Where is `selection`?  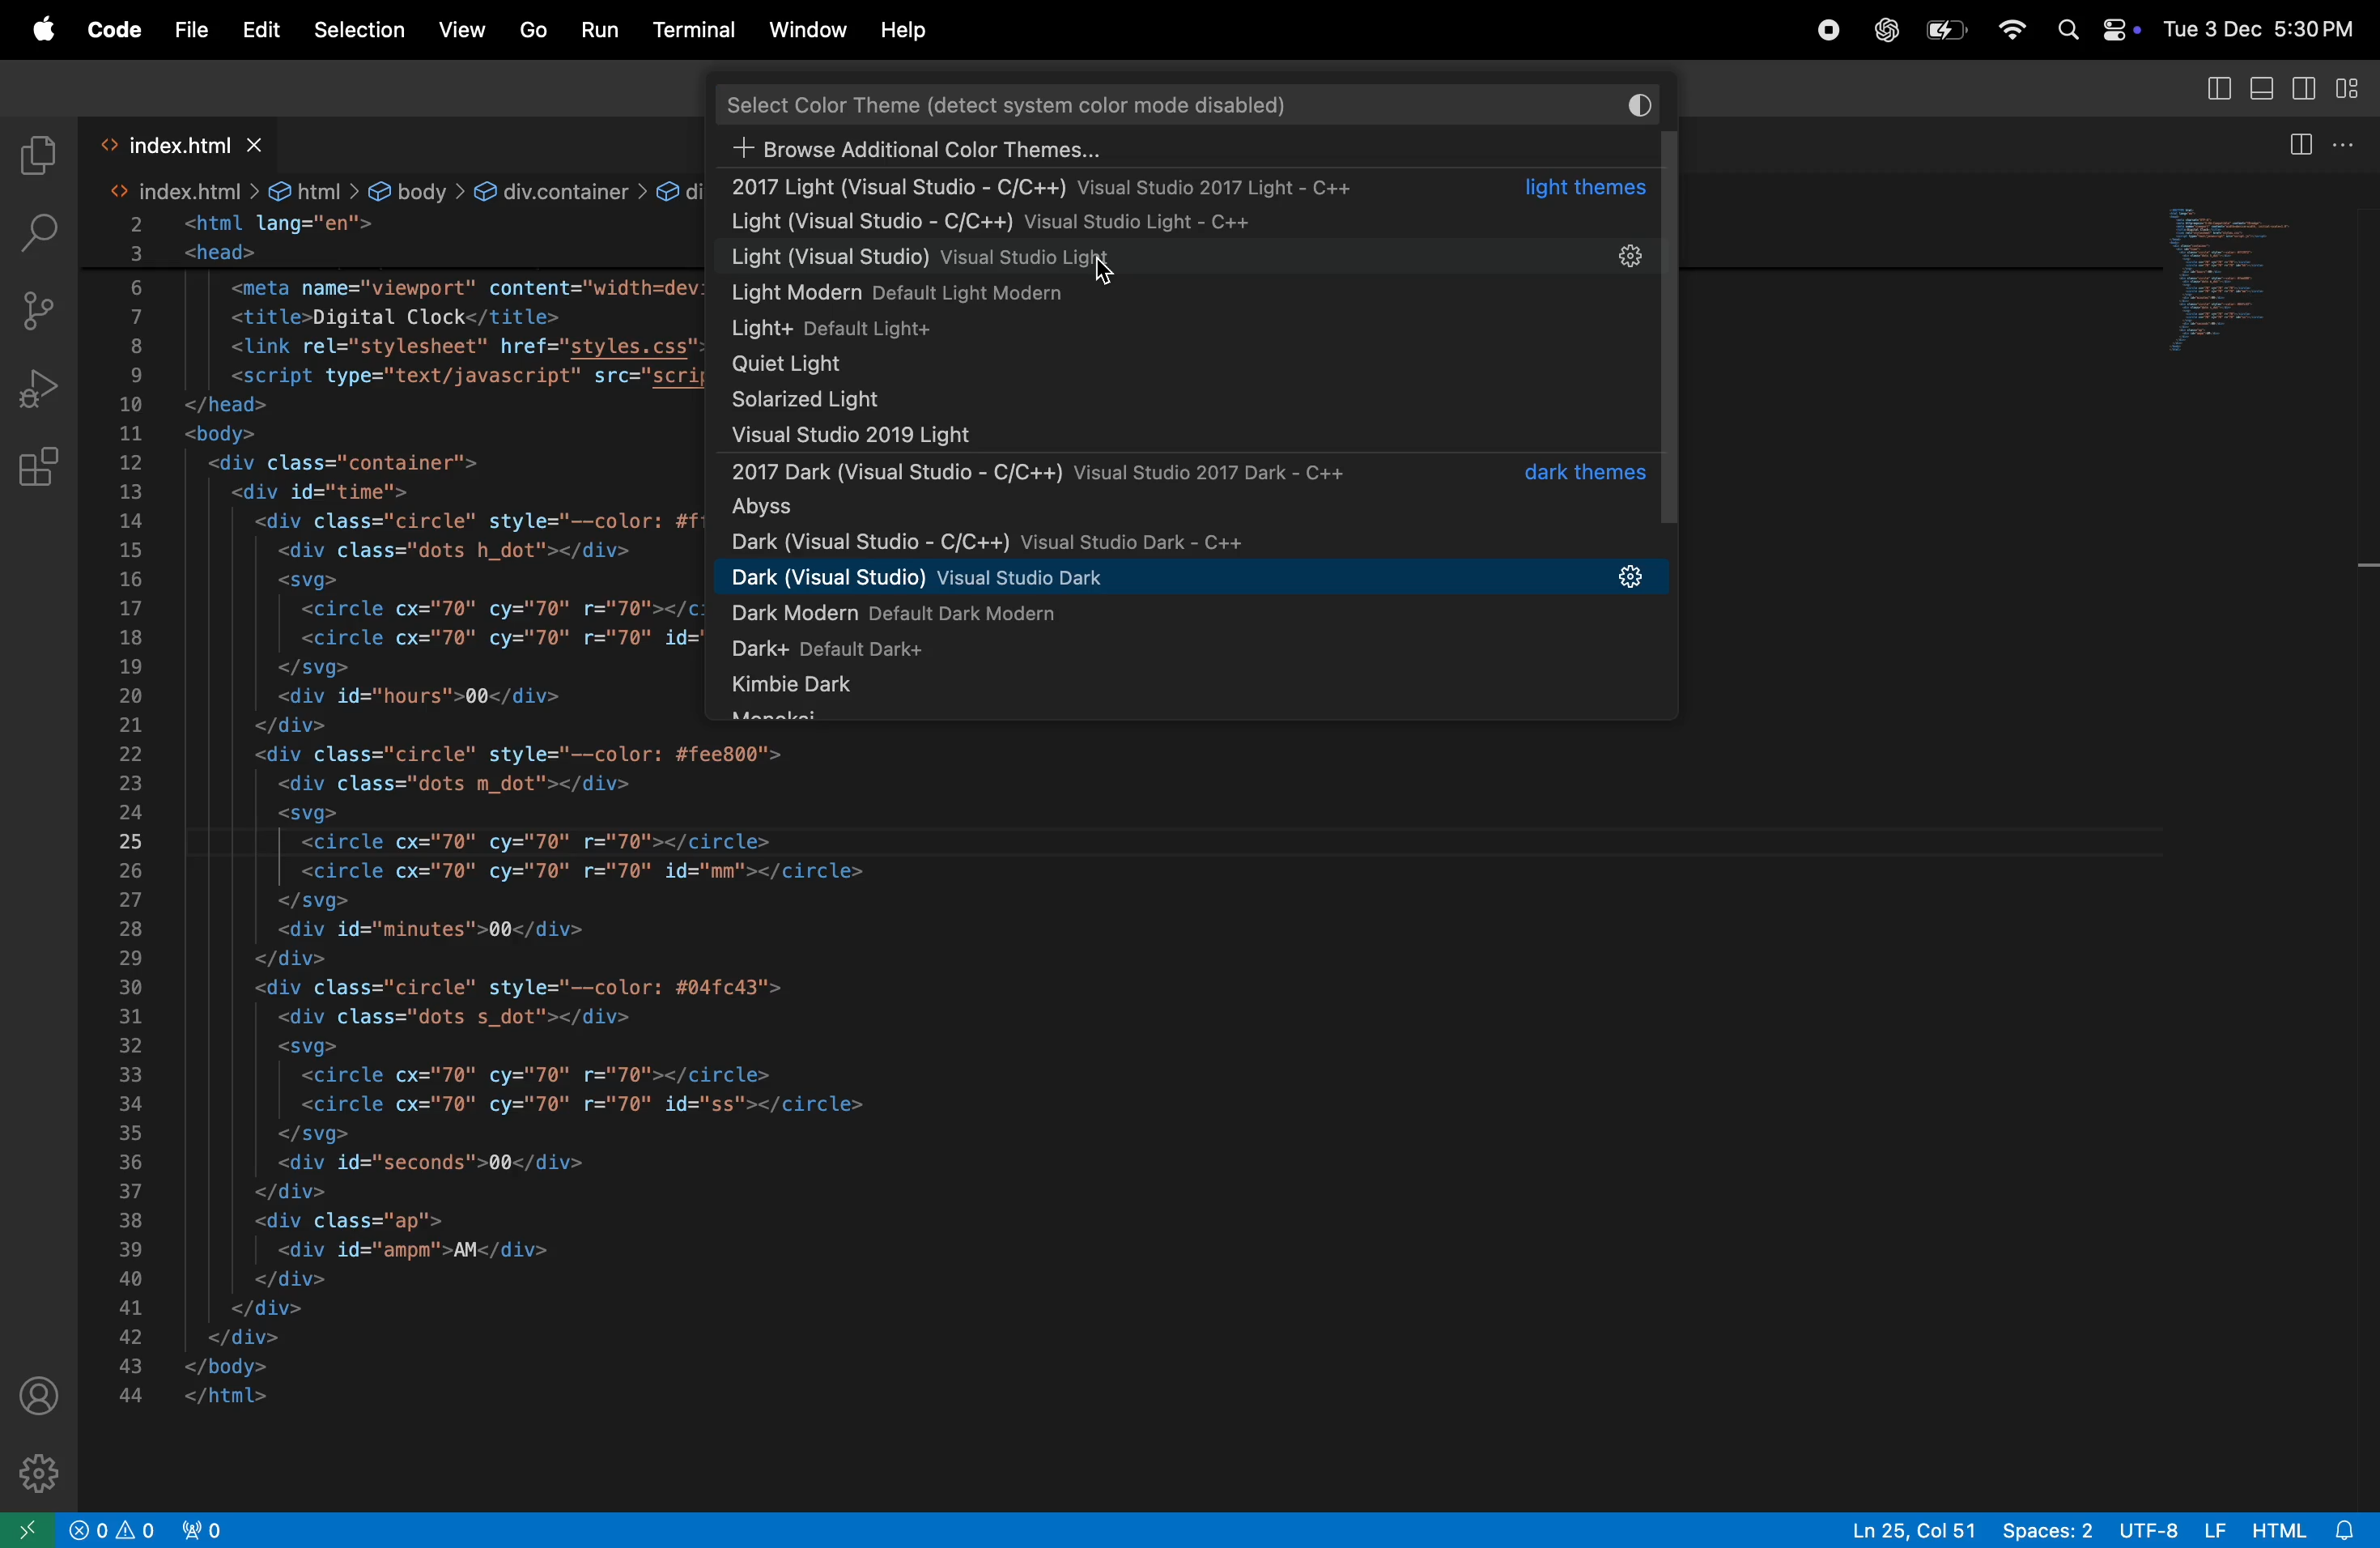
selection is located at coordinates (359, 28).